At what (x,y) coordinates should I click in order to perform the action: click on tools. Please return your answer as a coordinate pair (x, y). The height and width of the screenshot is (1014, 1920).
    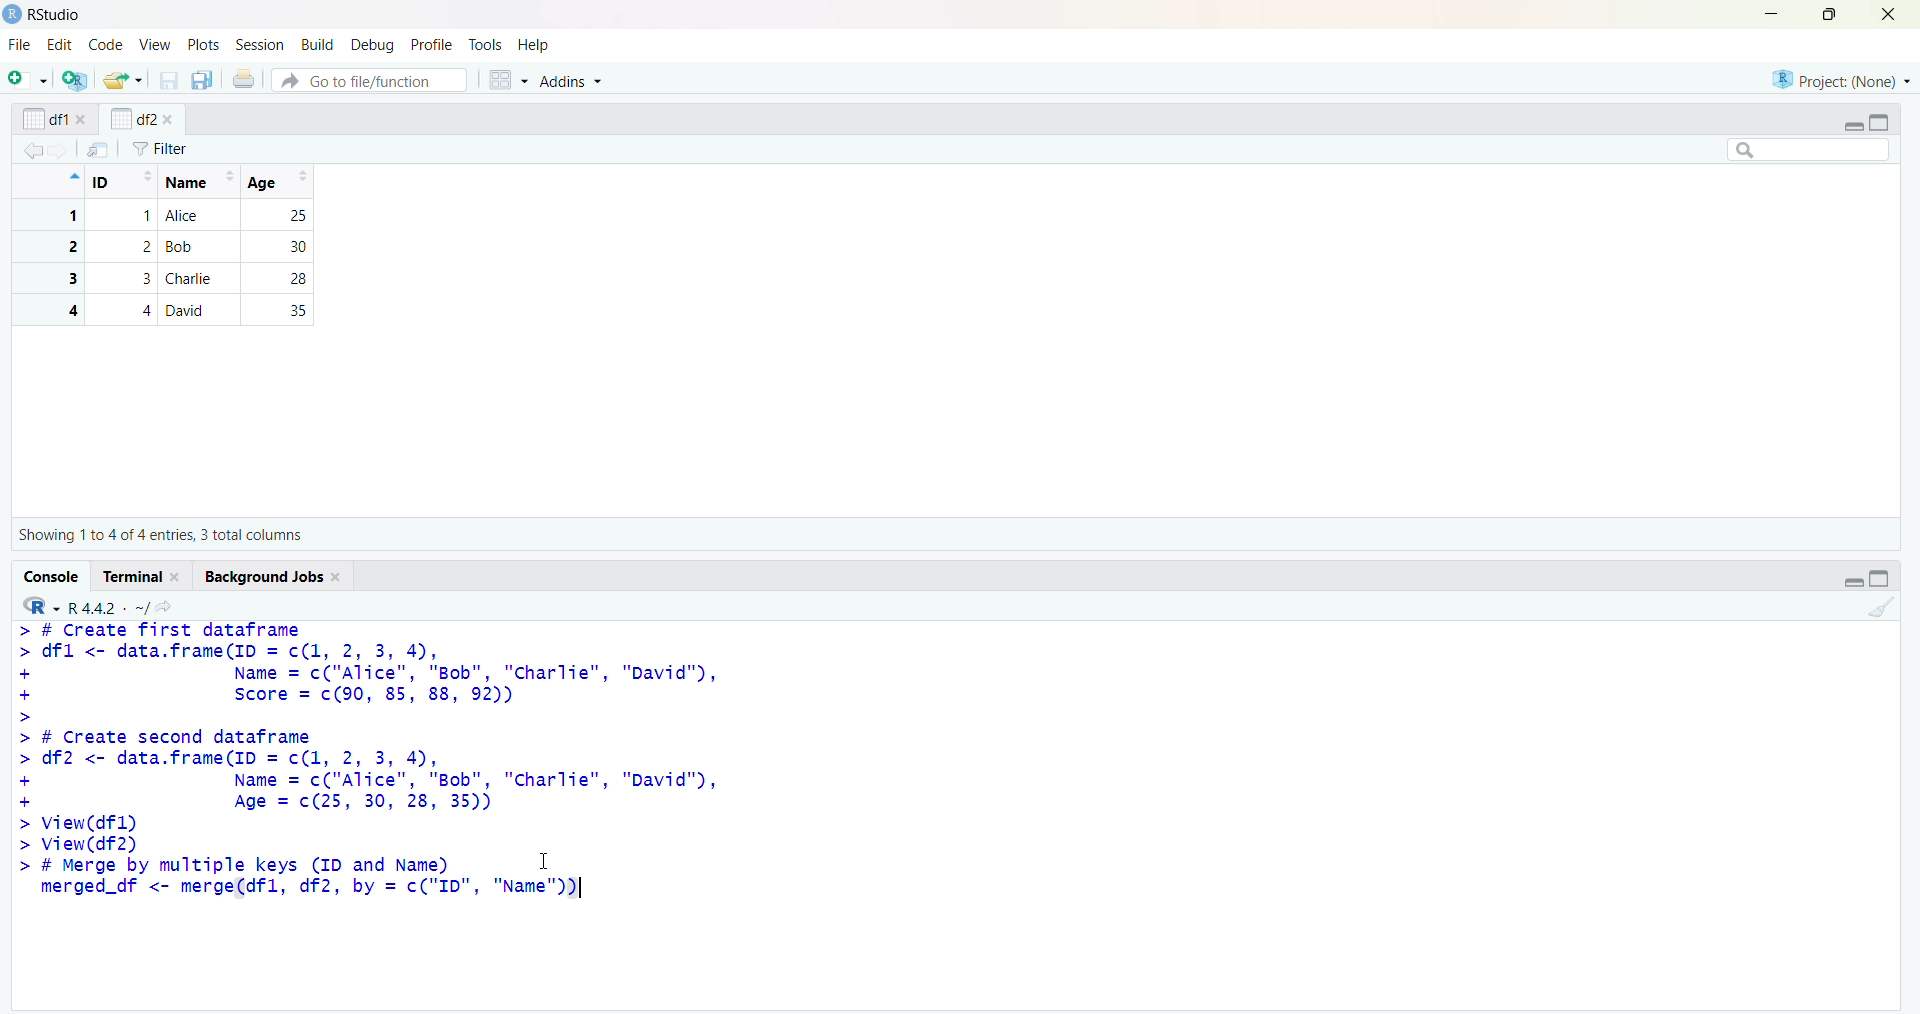
    Looking at the image, I should click on (486, 45).